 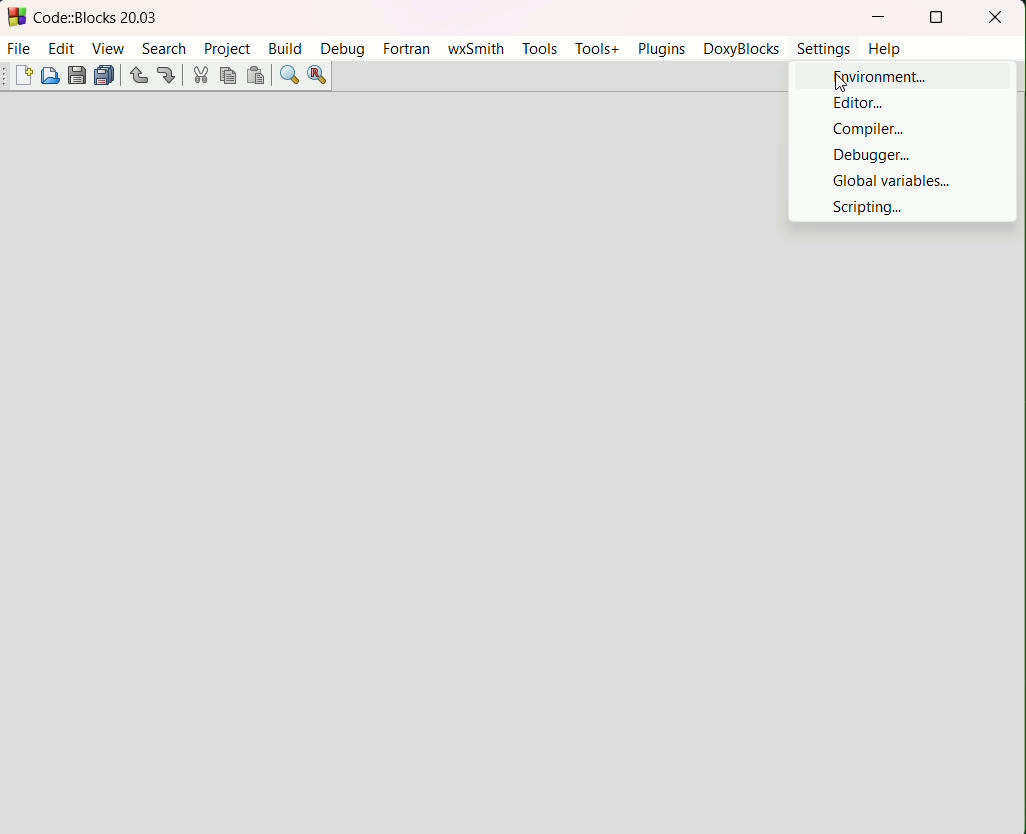 What do you see at coordinates (826, 49) in the screenshot?
I see `settings` at bounding box center [826, 49].